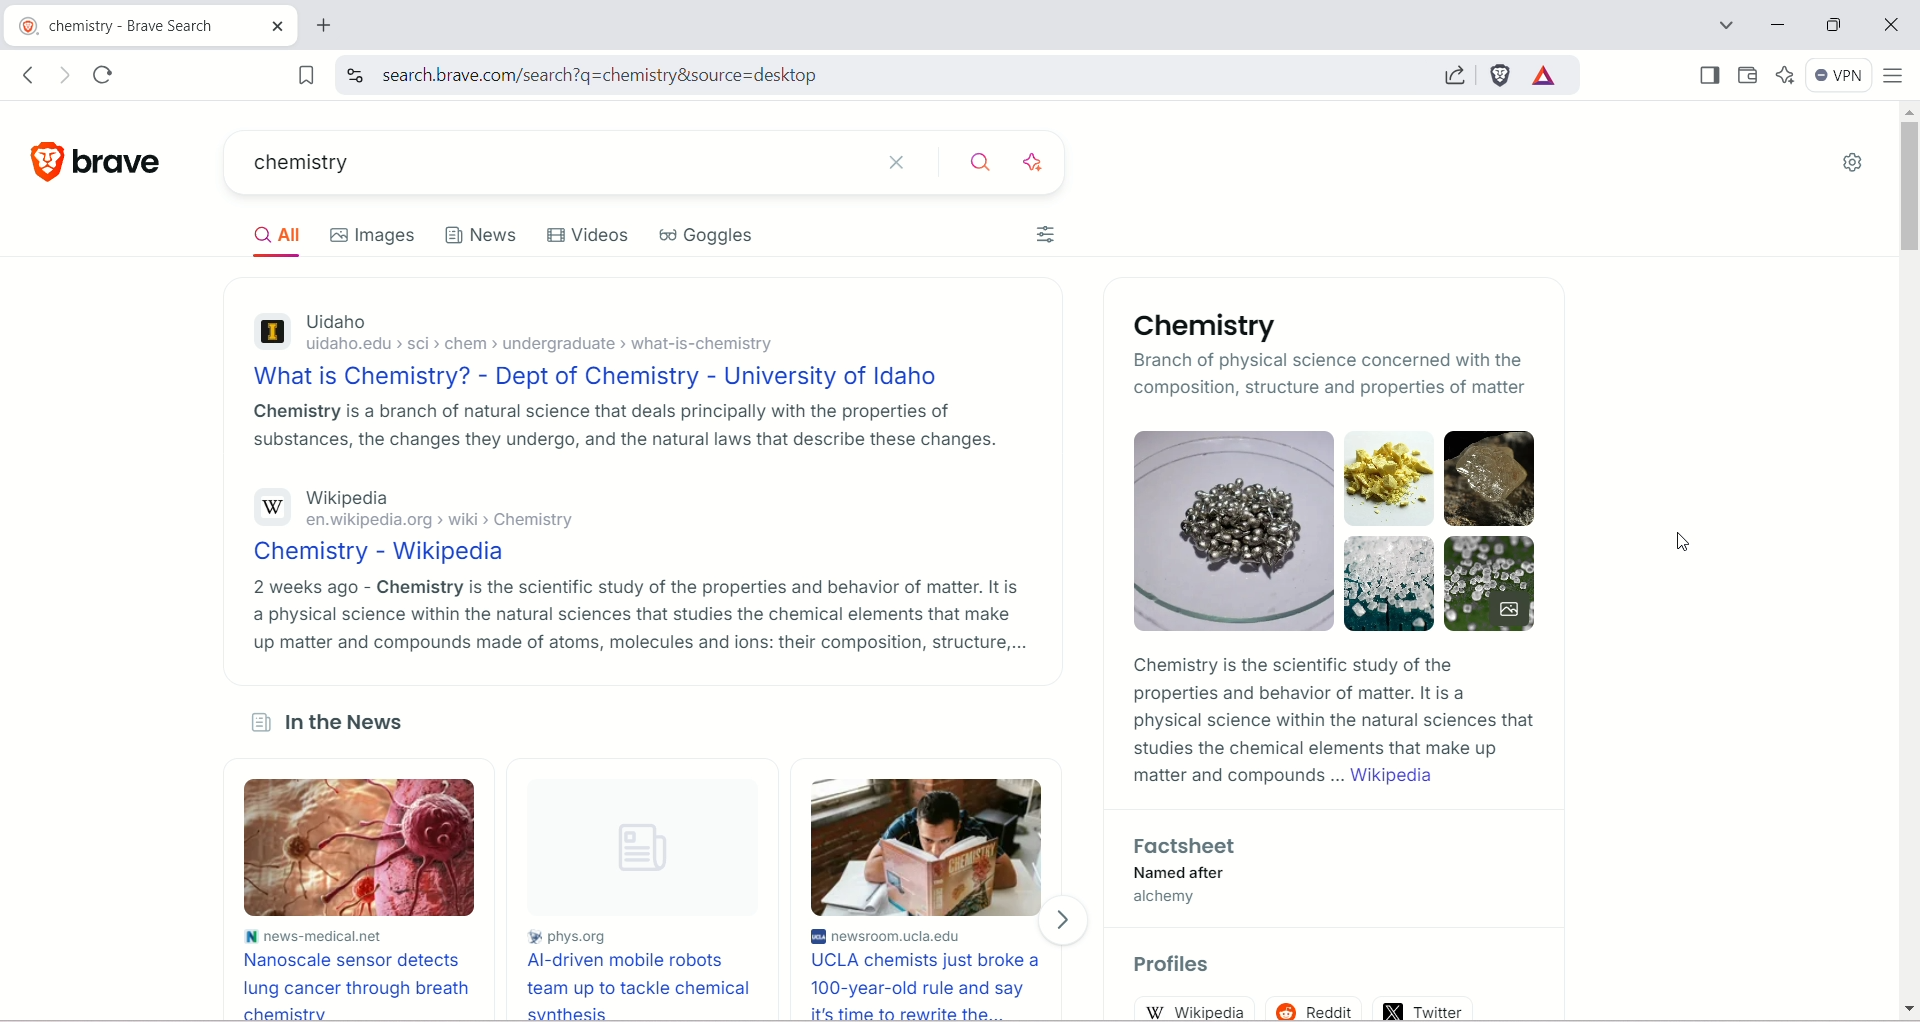  I want to click on Uidaho, so click(346, 319).